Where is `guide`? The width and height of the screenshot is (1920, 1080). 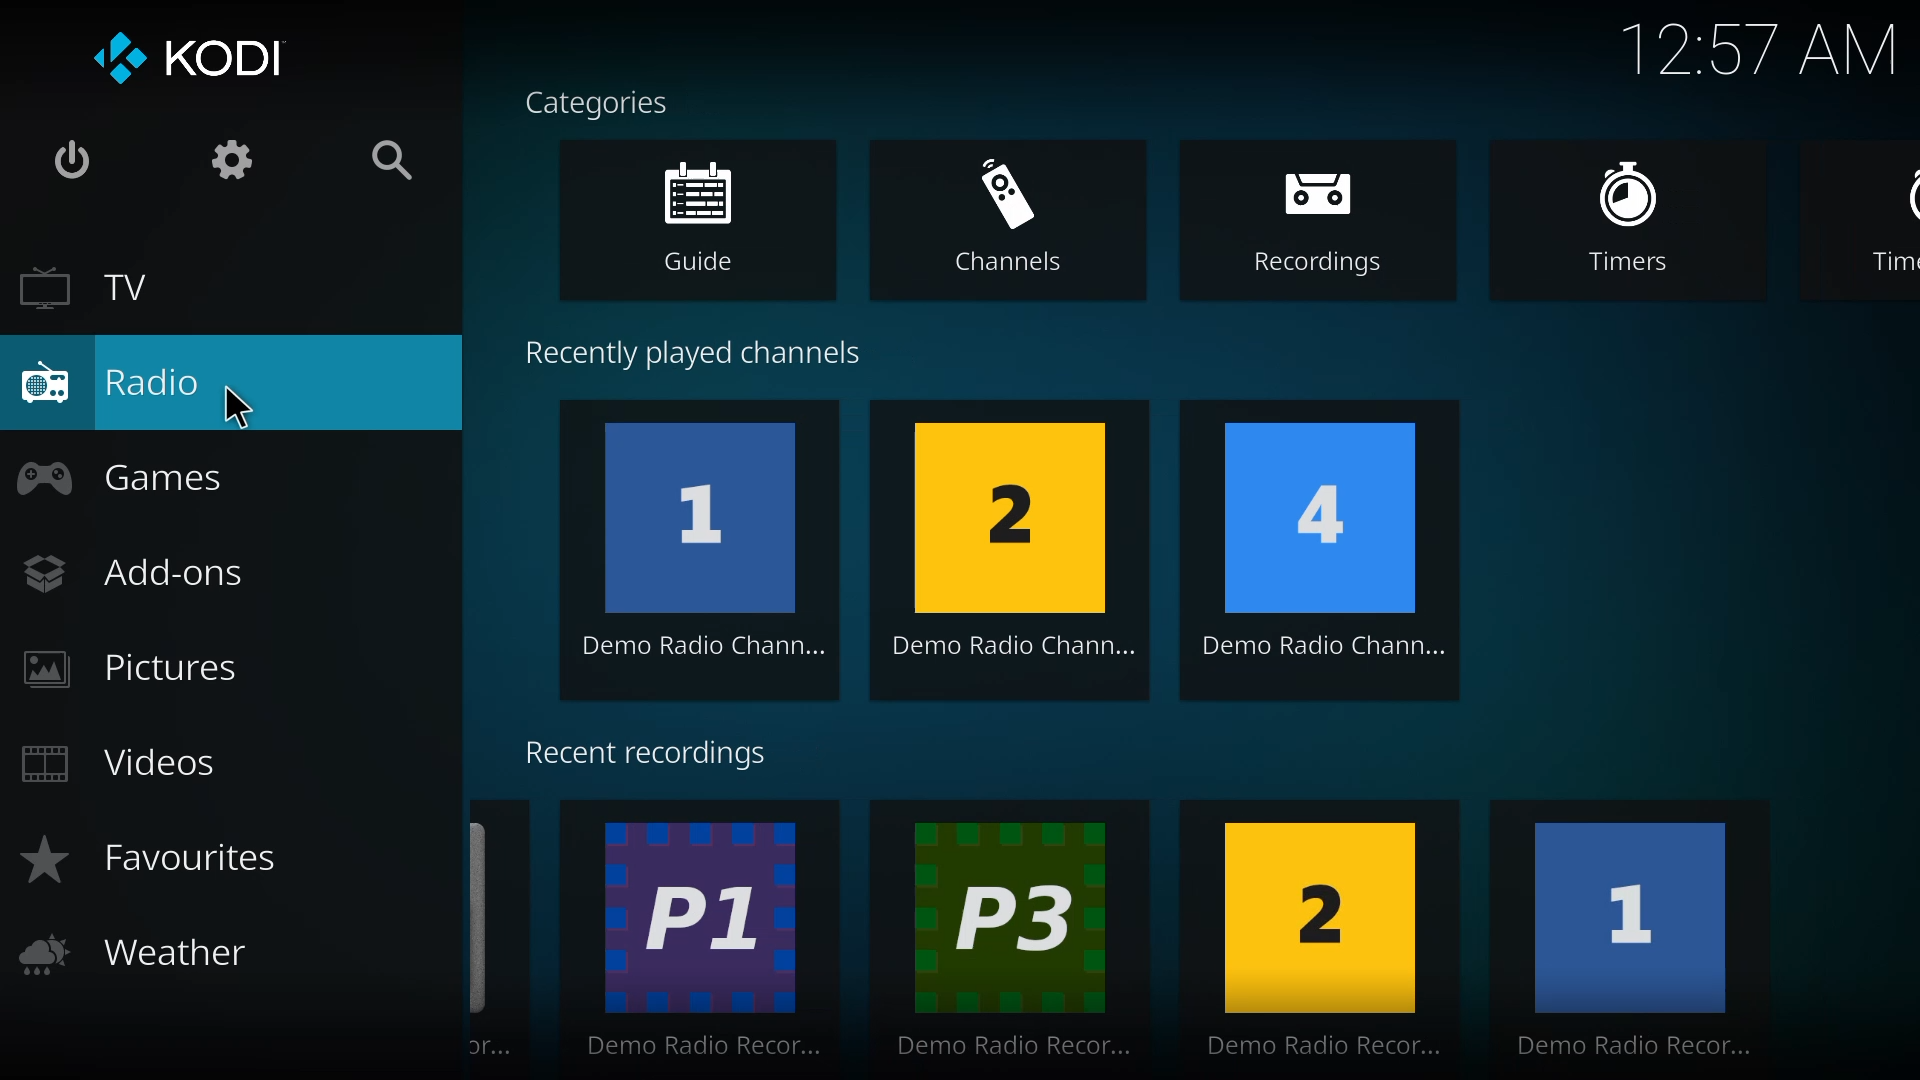 guide is located at coordinates (708, 221).